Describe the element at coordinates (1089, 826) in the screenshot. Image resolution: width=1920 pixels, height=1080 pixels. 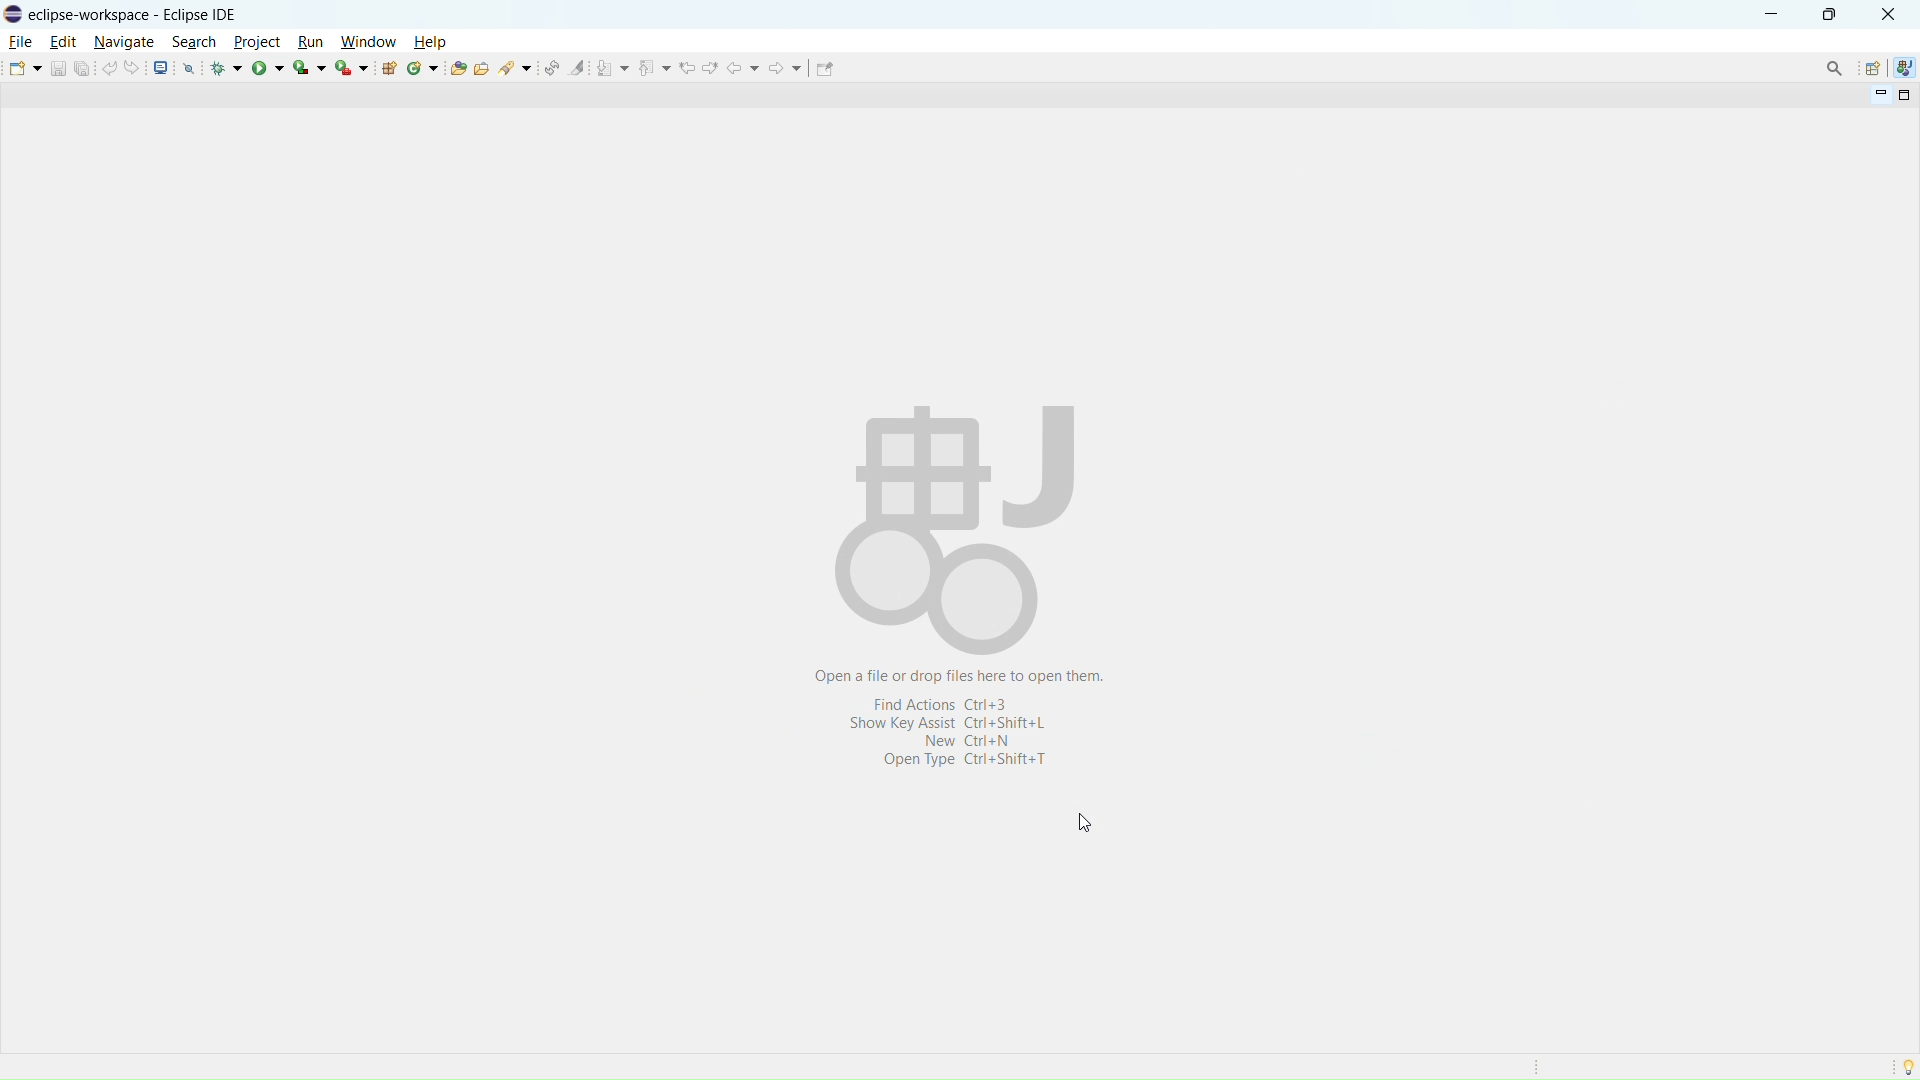
I see `Cursor` at that location.